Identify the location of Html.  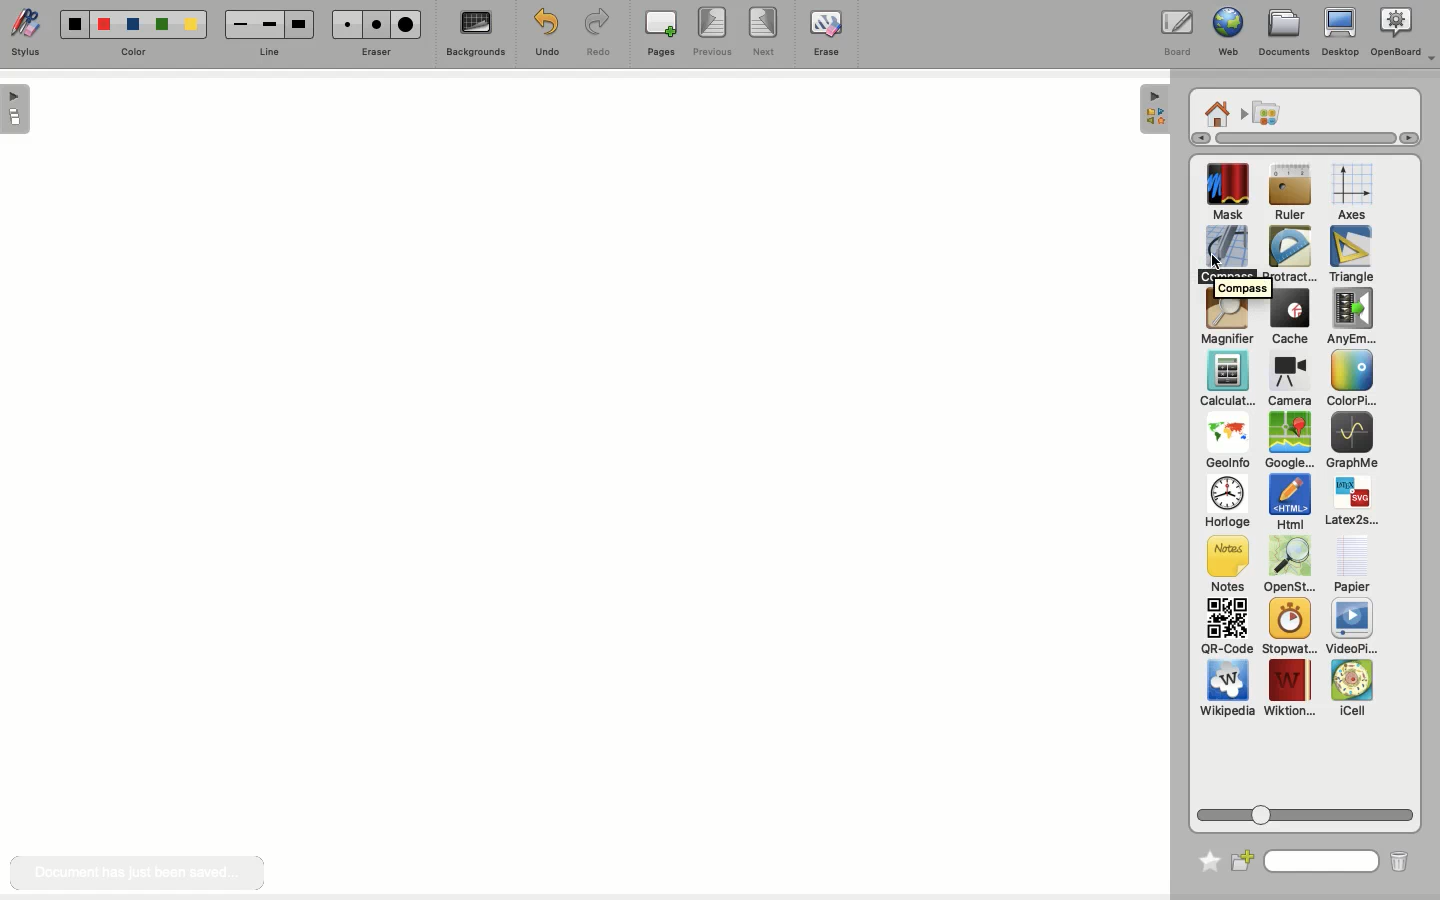
(1288, 504).